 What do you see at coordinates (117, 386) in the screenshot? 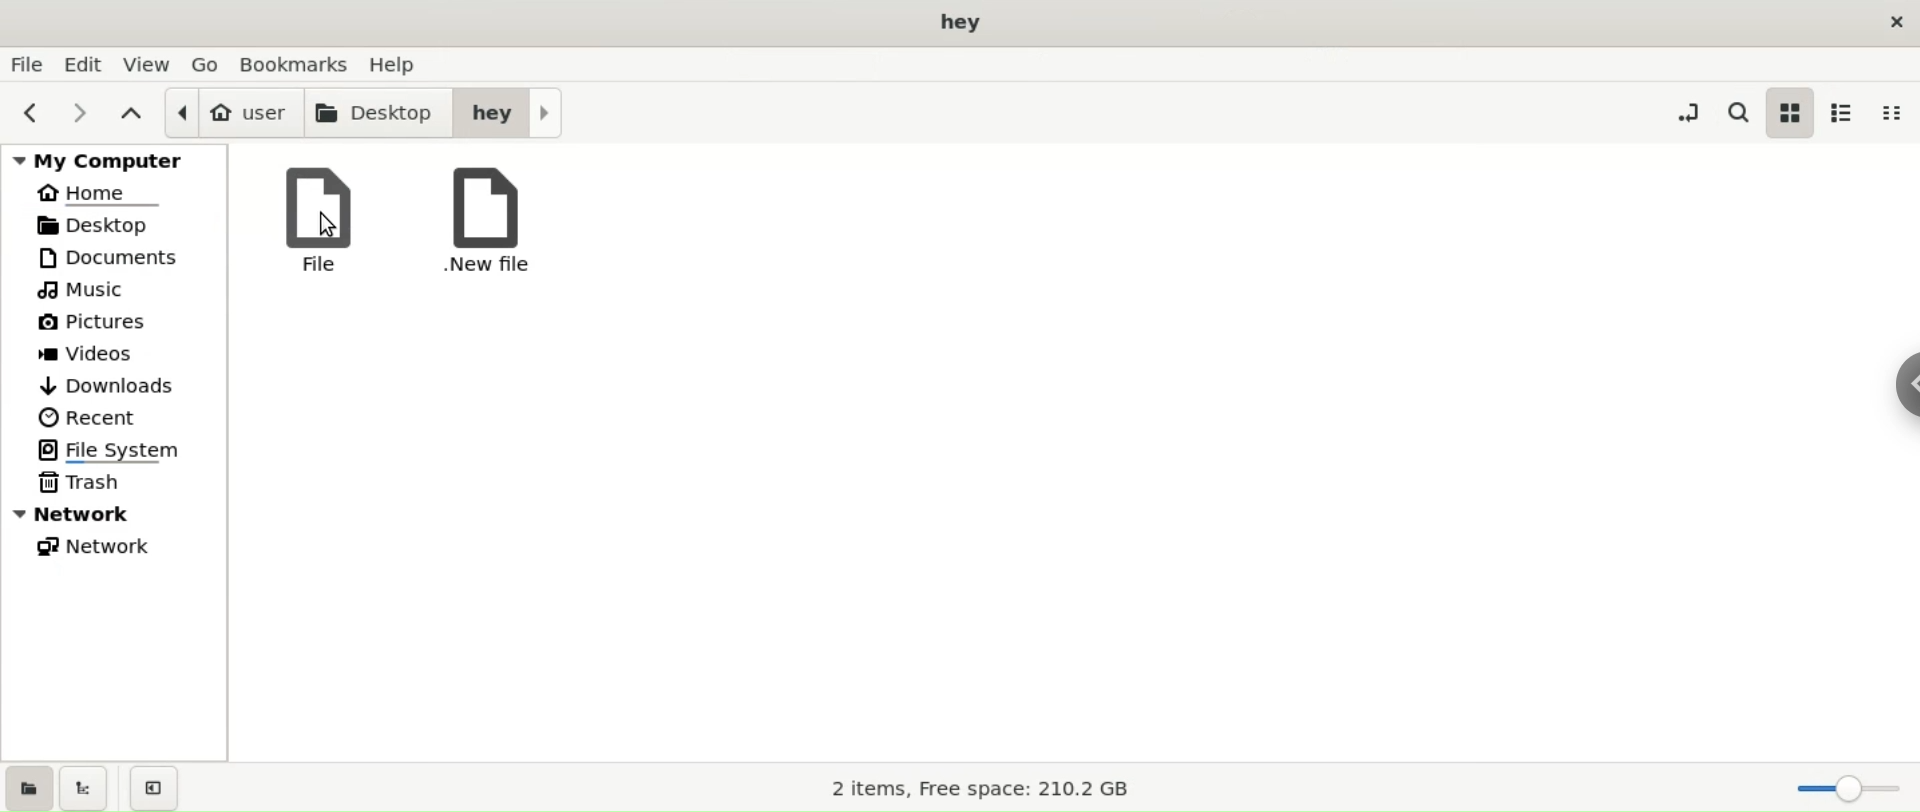
I see `downloads` at bounding box center [117, 386].